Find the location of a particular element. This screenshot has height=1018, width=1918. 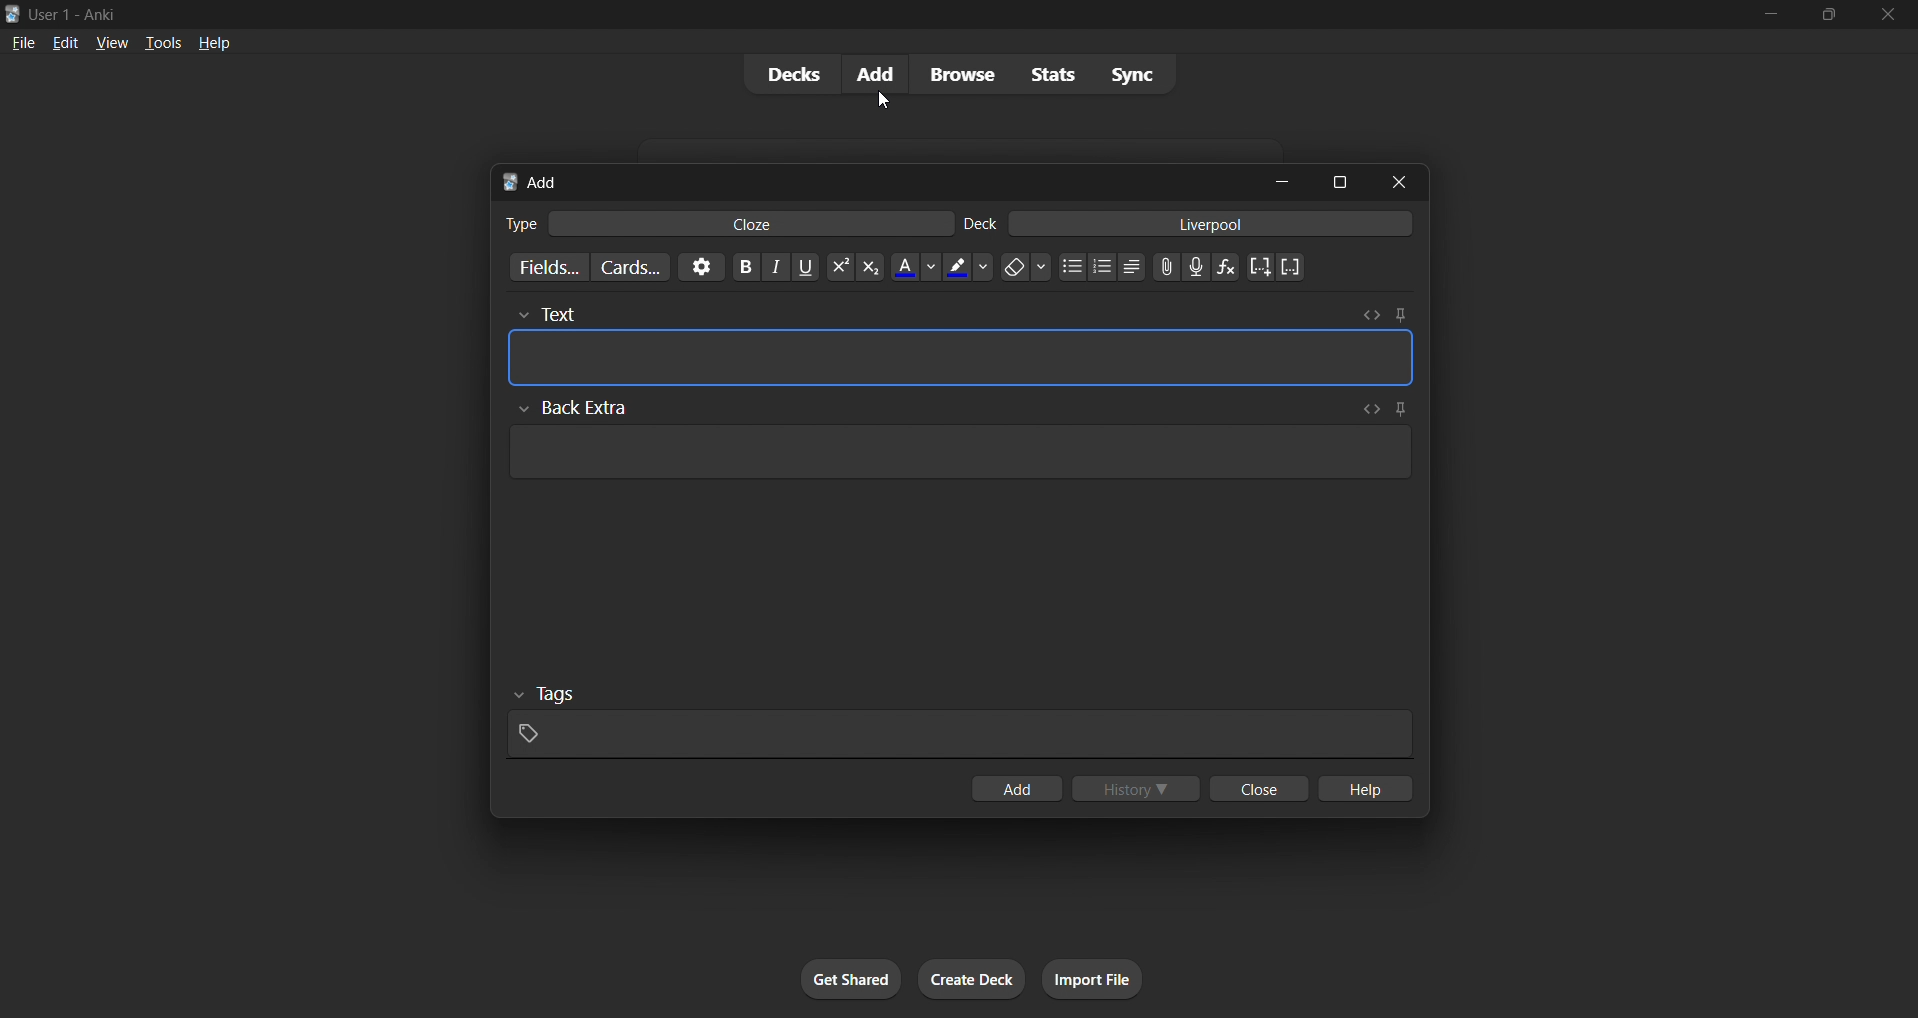

highlight color is located at coordinates (968, 271).